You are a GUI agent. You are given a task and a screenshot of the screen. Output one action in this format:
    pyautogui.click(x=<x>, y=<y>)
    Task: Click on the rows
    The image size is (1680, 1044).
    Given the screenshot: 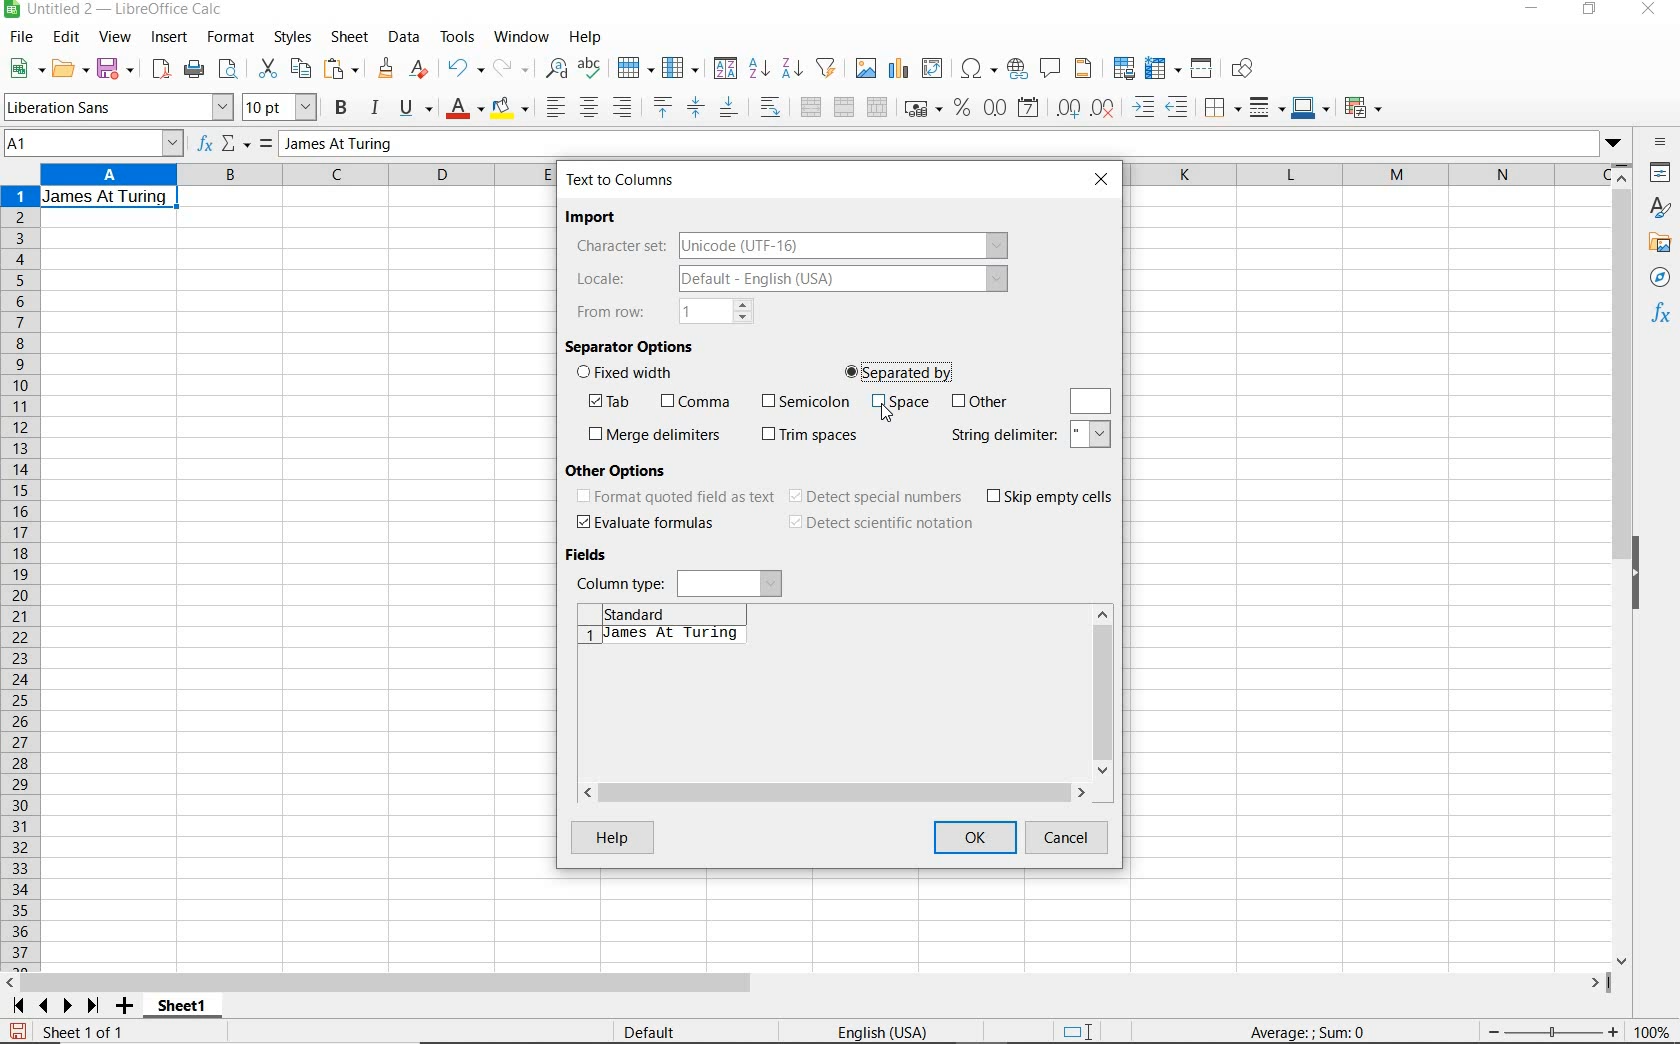 What is the action you would take?
    pyautogui.click(x=18, y=579)
    